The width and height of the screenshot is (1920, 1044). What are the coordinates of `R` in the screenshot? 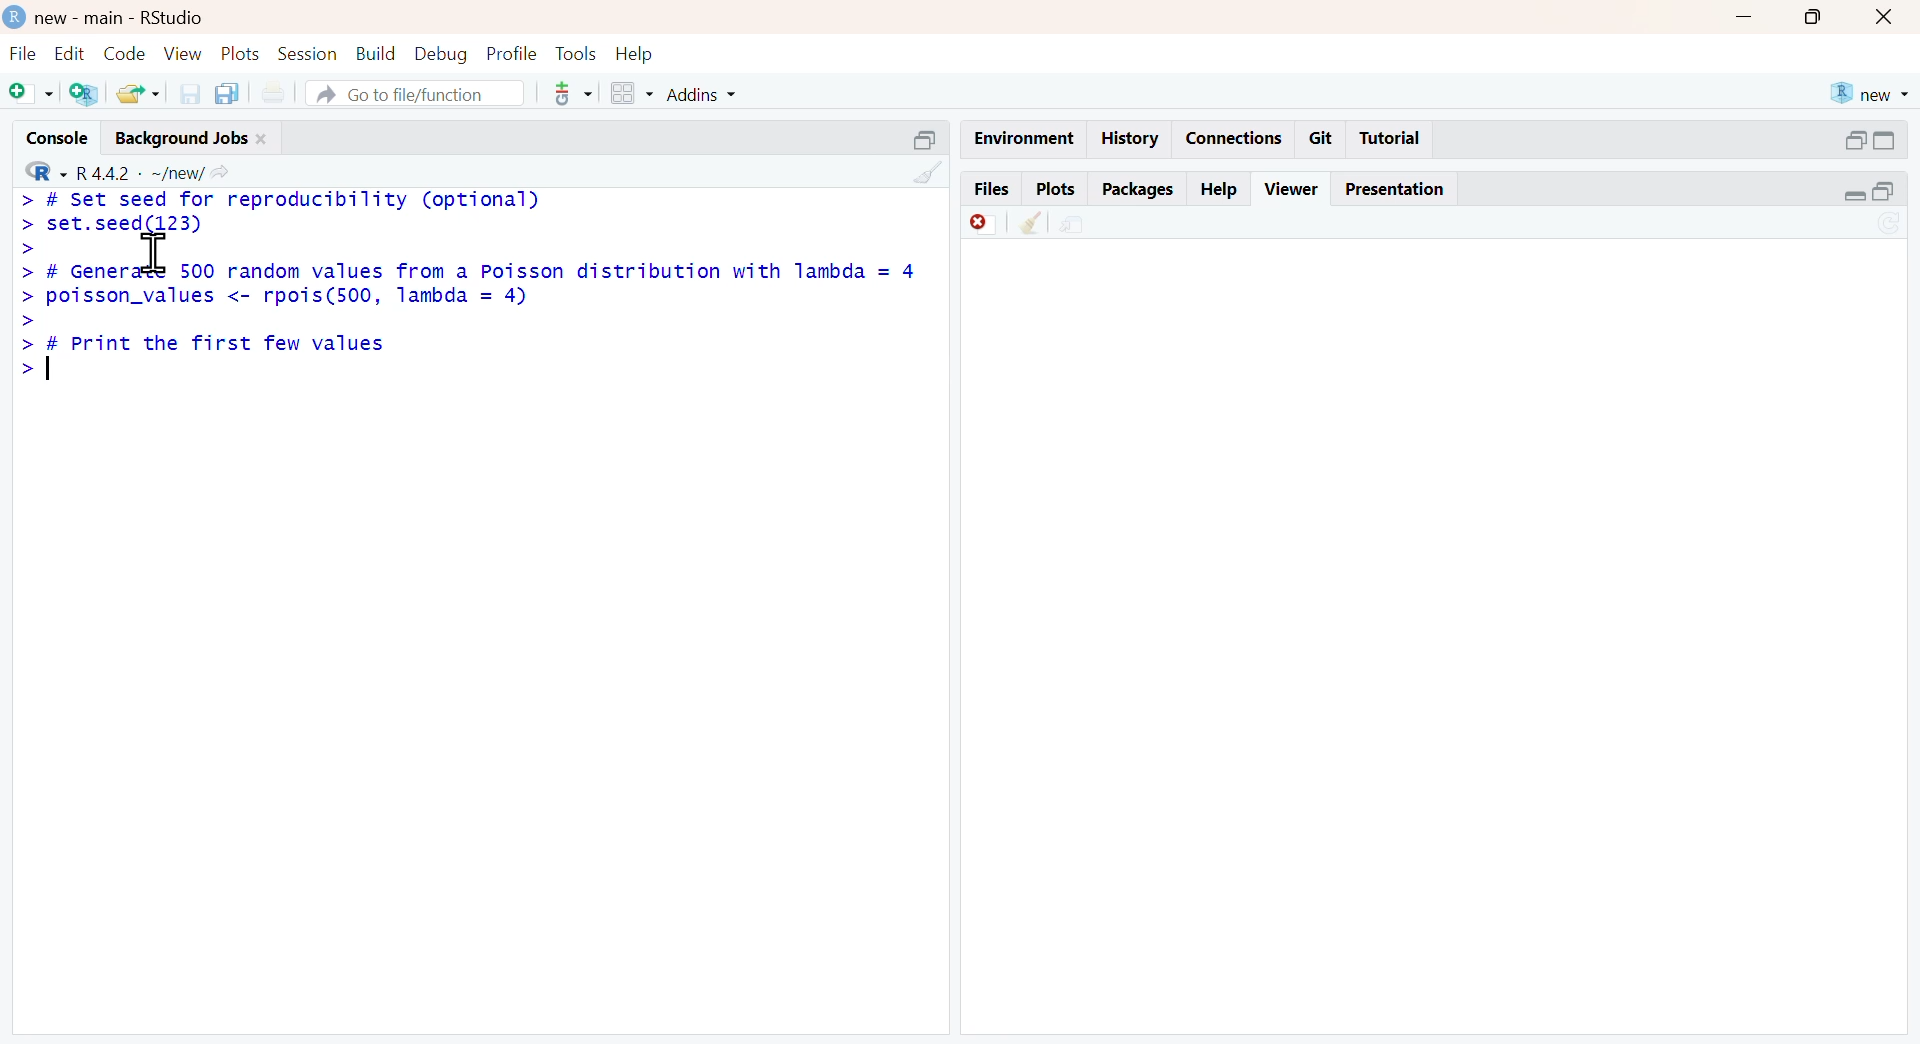 It's located at (48, 170).